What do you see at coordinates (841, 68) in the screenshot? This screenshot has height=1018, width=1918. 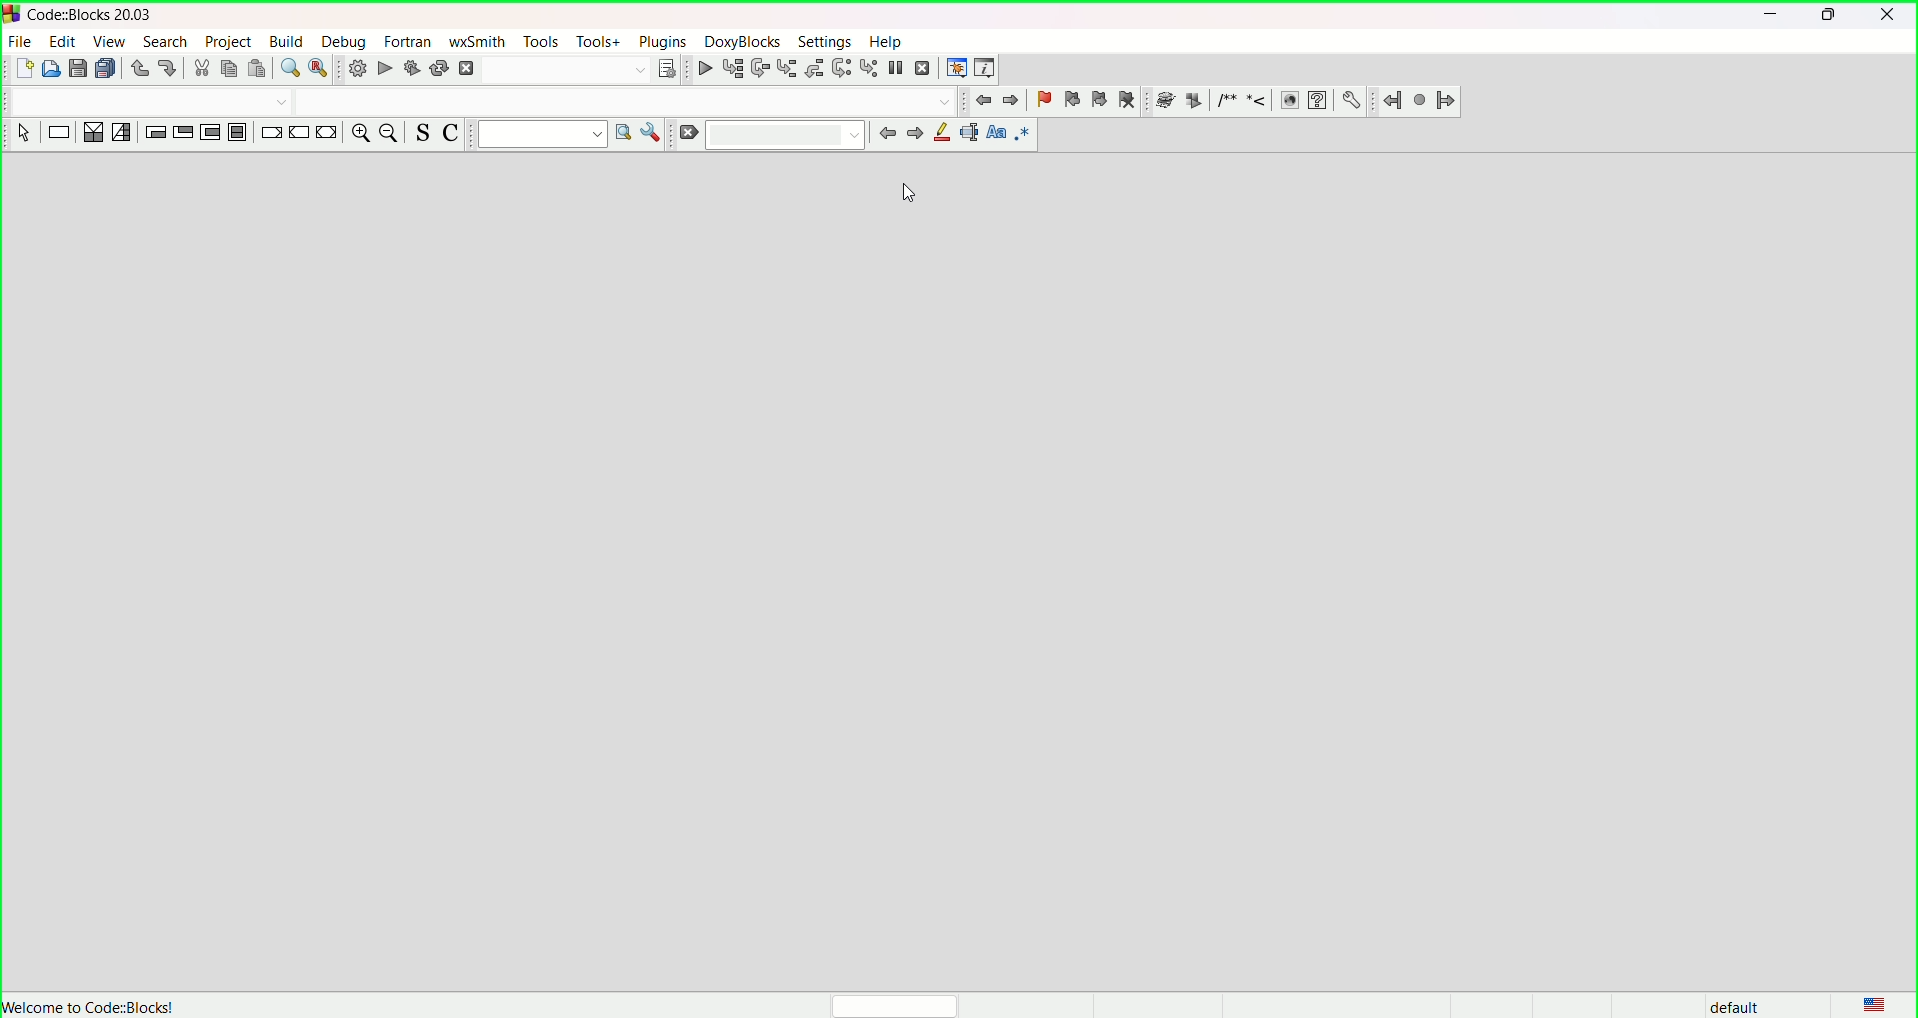 I see `next instruction` at bounding box center [841, 68].